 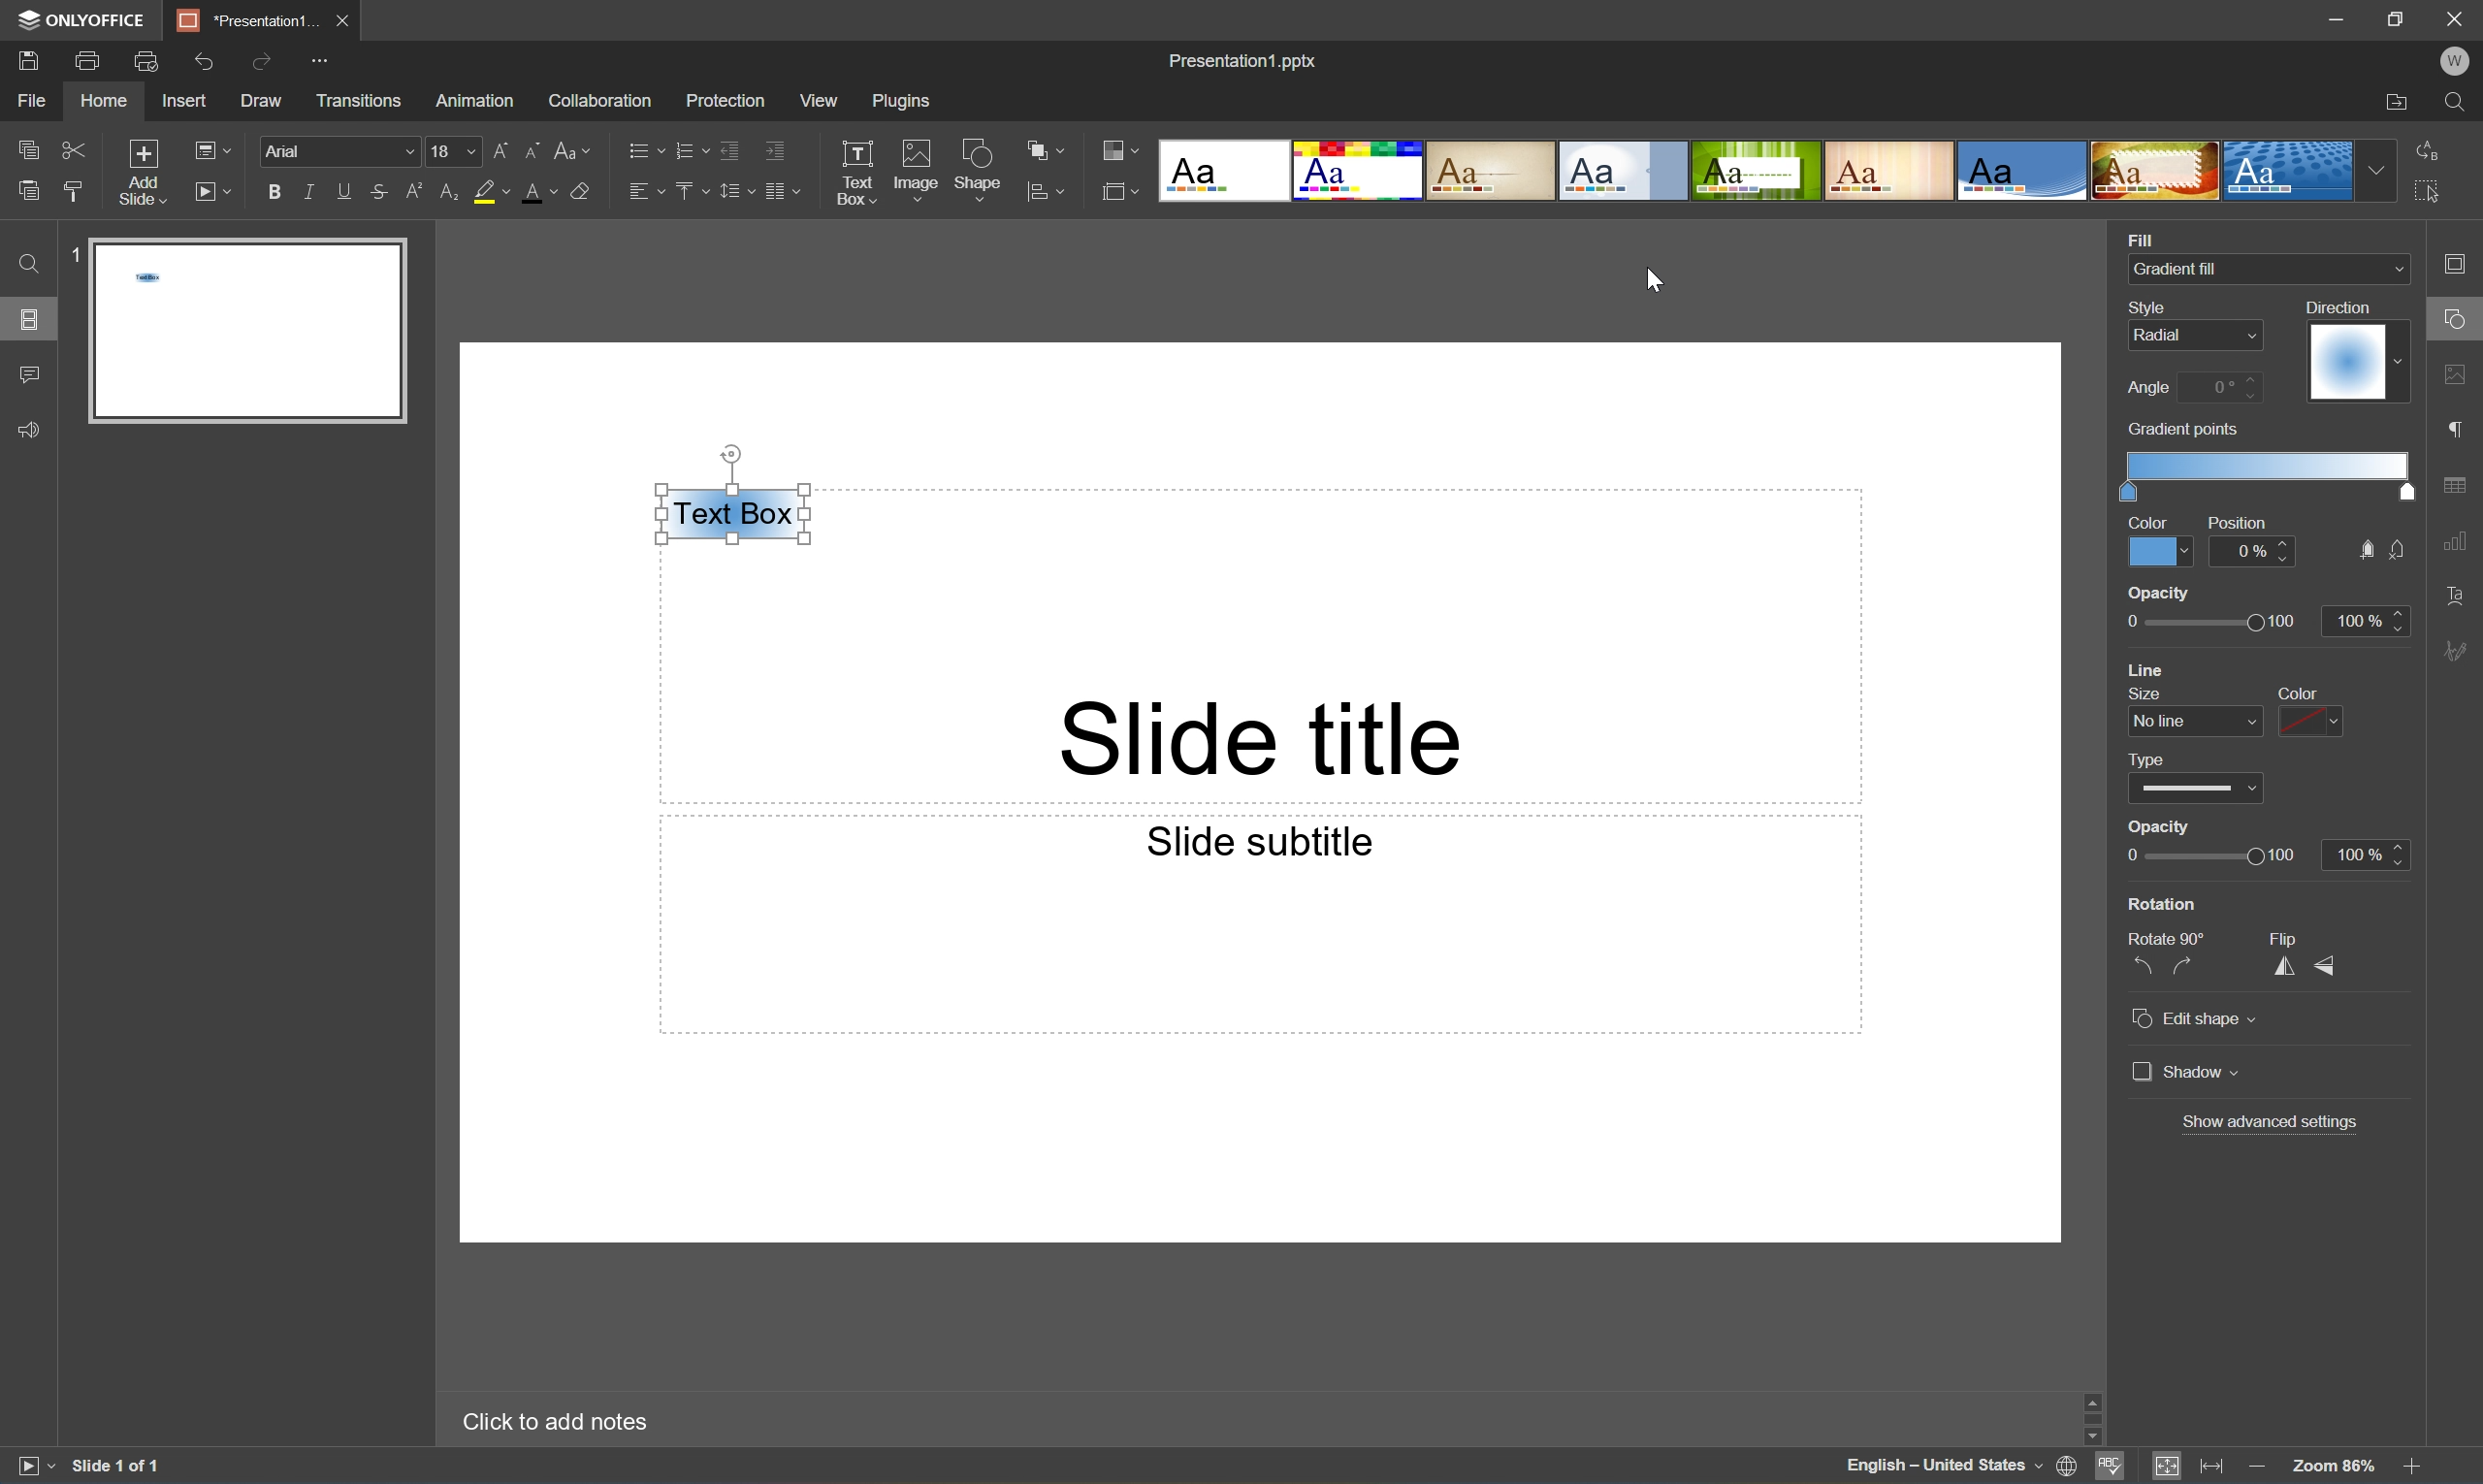 What do you see at coordinates (1048, 147) in the screenshot?
I see `Arrange shape` at bounding box center [1048, 147].